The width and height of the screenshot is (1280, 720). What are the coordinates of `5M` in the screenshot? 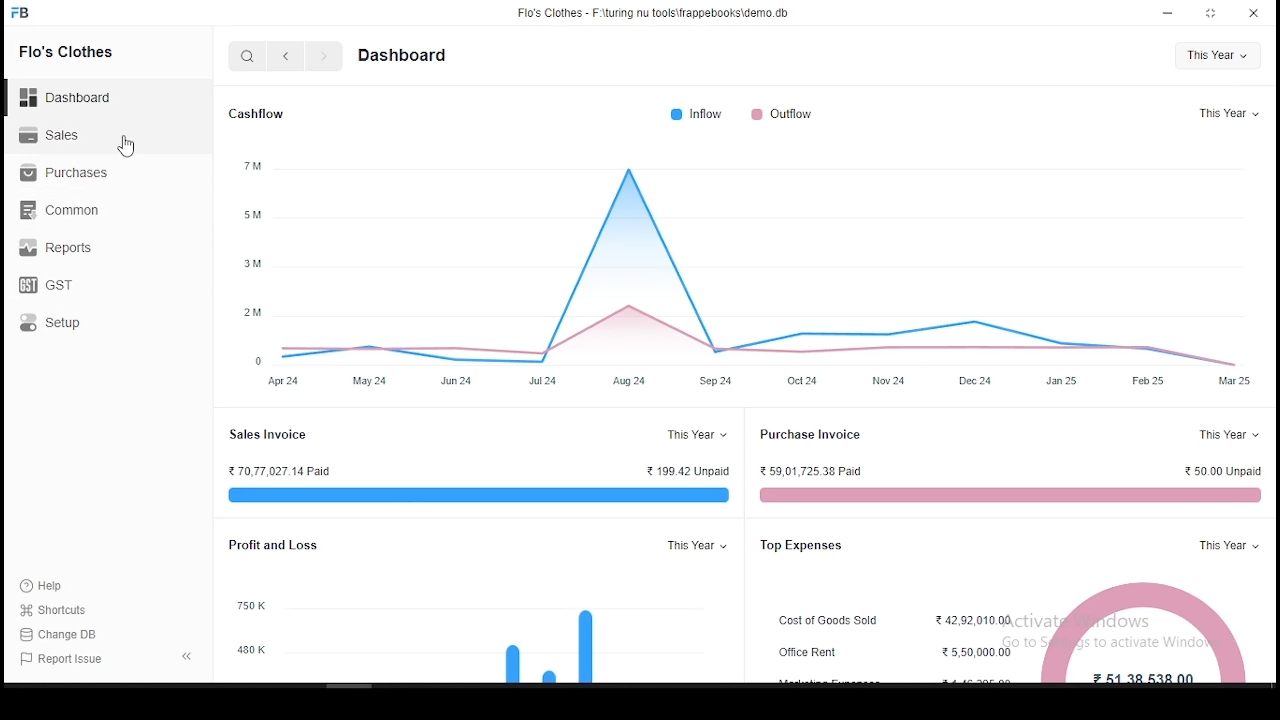 It's located at (251, 216).